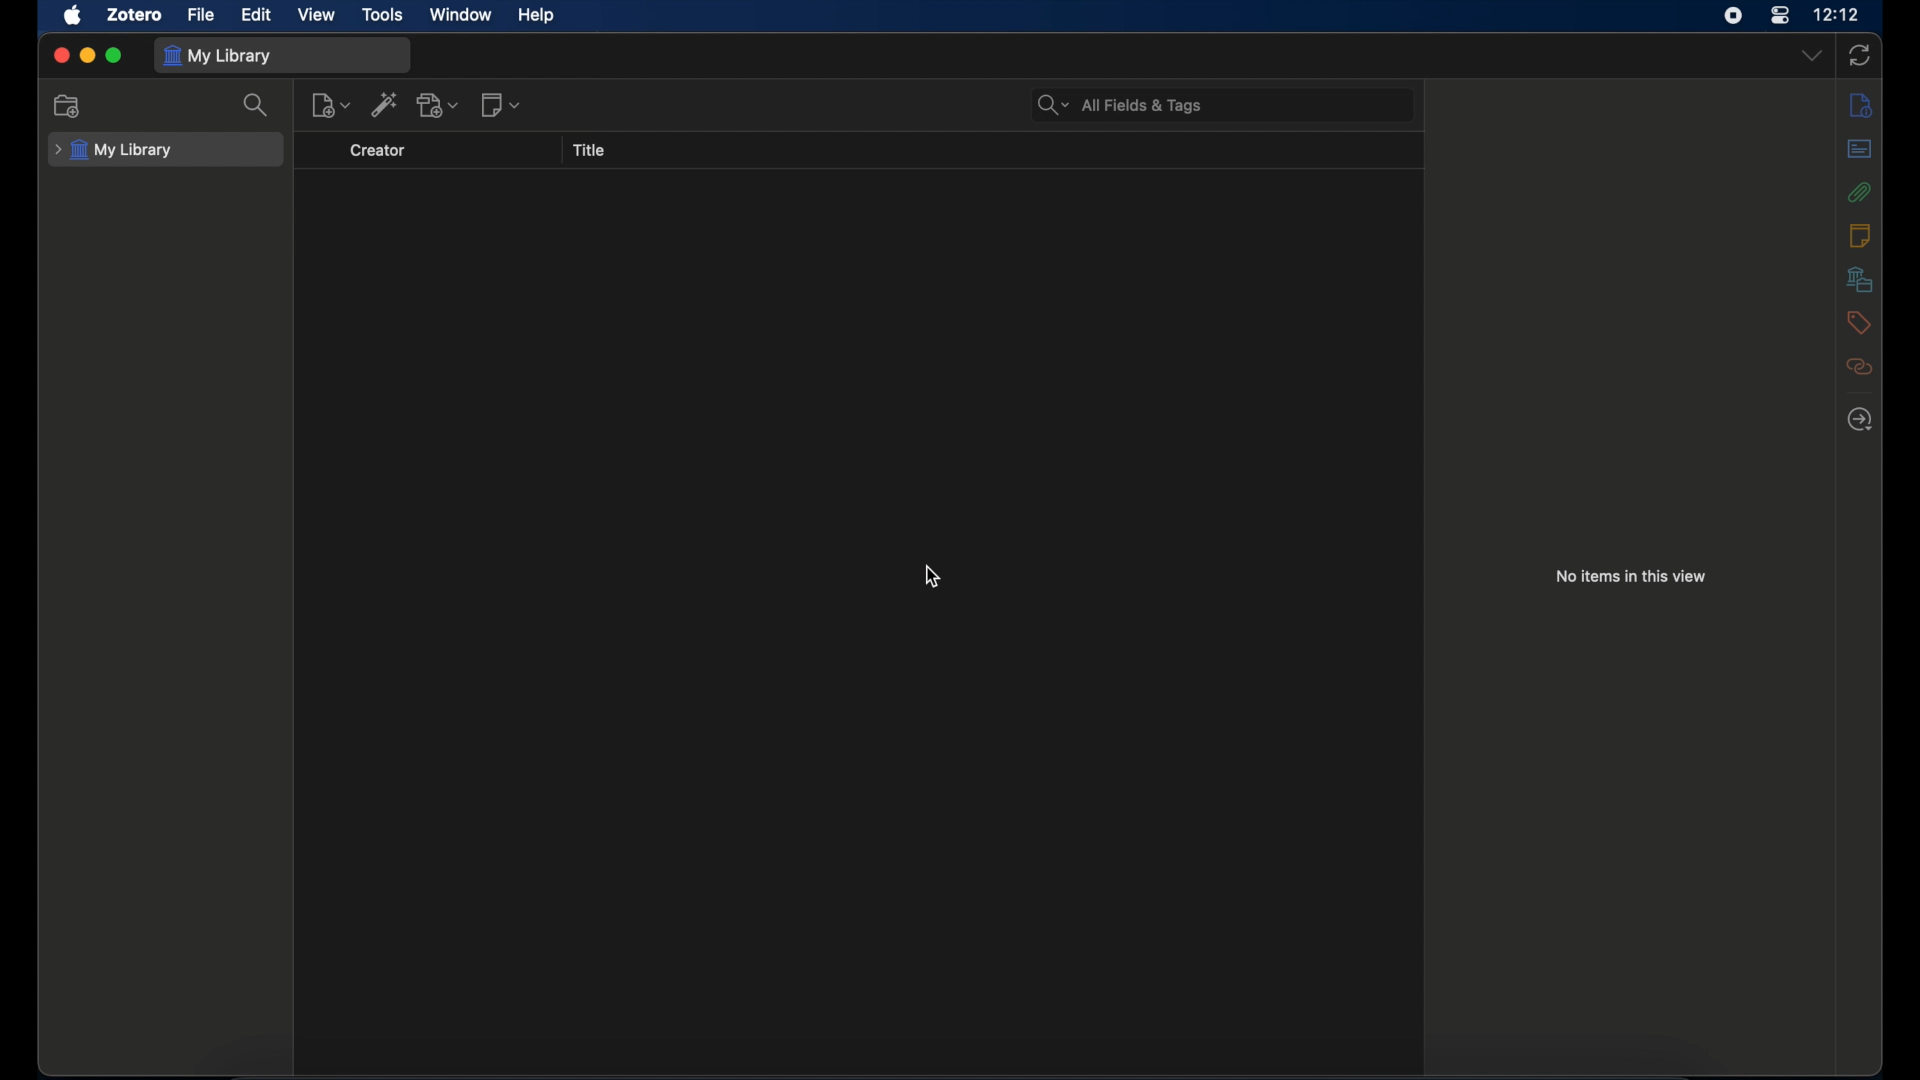  Describe the element at coordinates (256, 105) in the screenshot. I see `search` at that location.